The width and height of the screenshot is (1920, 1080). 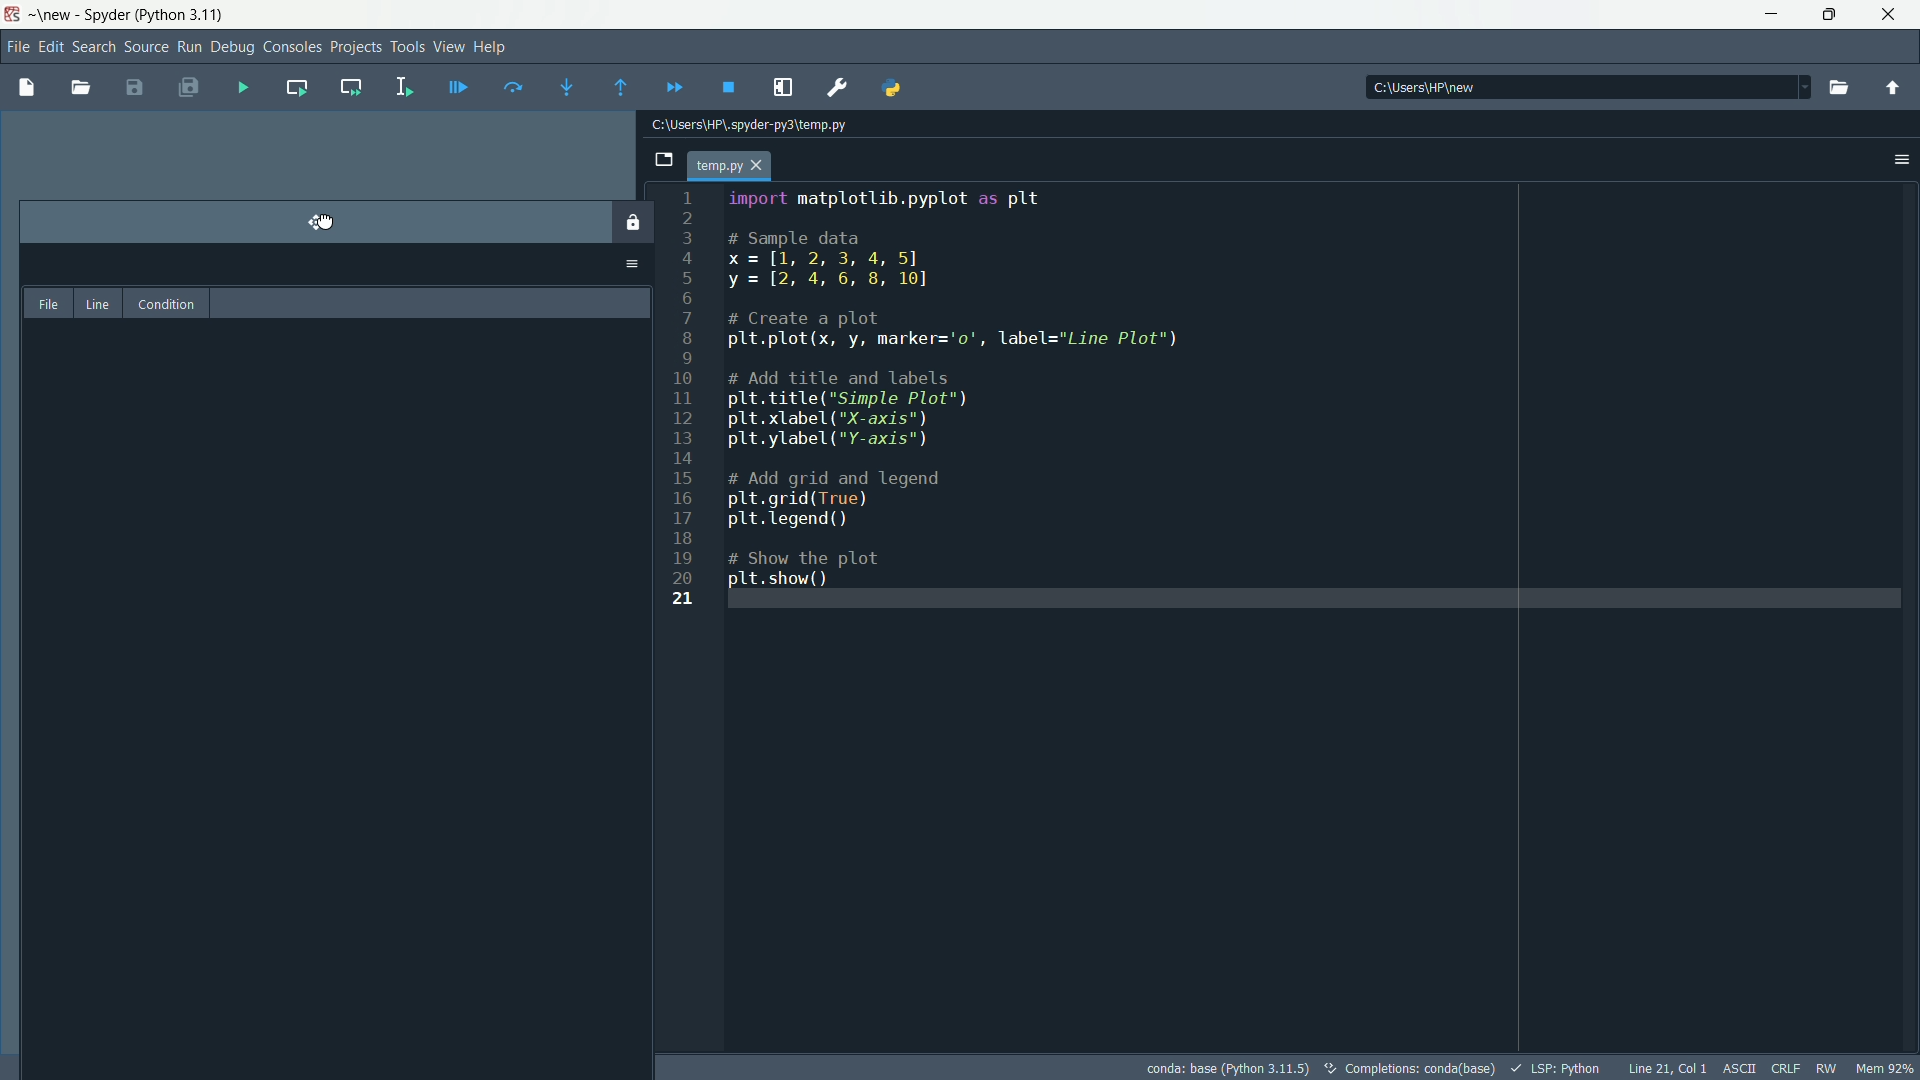 What do you see at coordinates (24, 86) in the screenshot?
I see `new file` at bounding box center [24, 86].